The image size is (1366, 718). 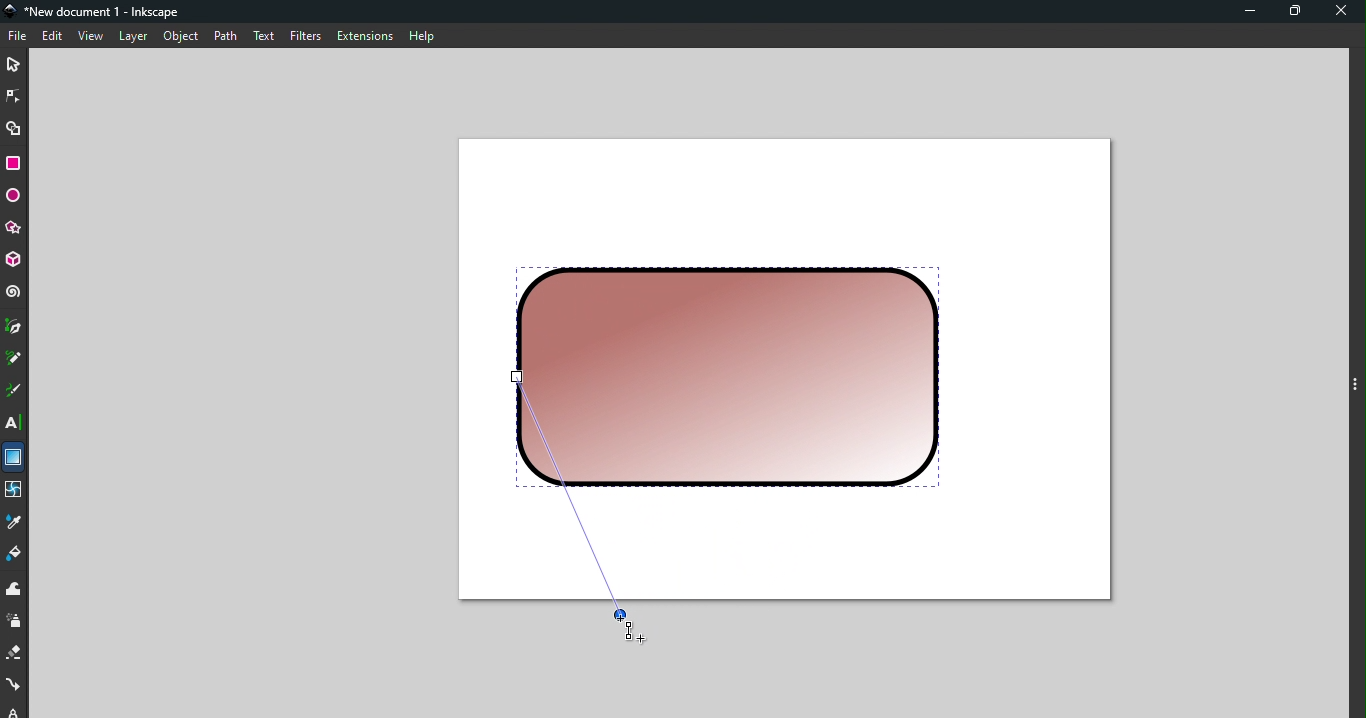 I want to click on Selector tool, so click(x=14, y=62).